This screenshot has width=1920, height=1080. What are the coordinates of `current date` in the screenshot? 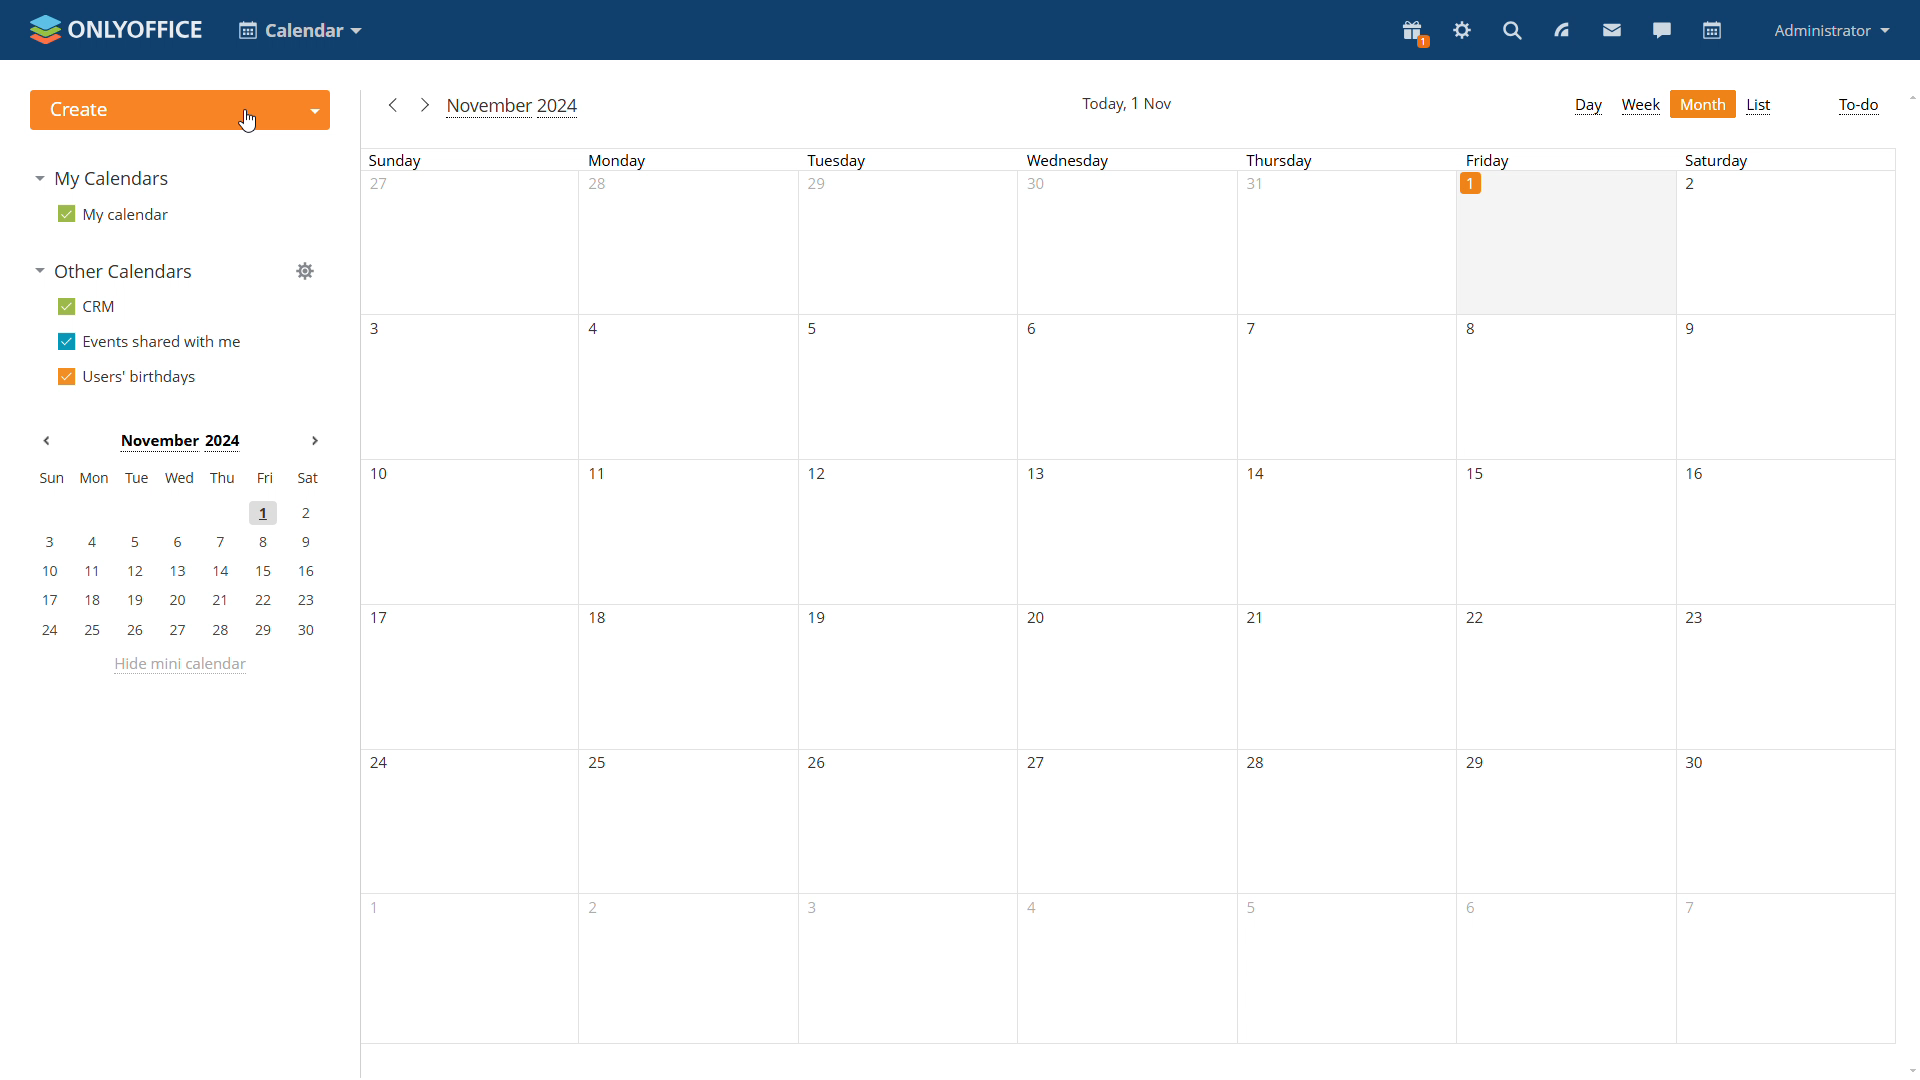 It's located at (1128, 103).